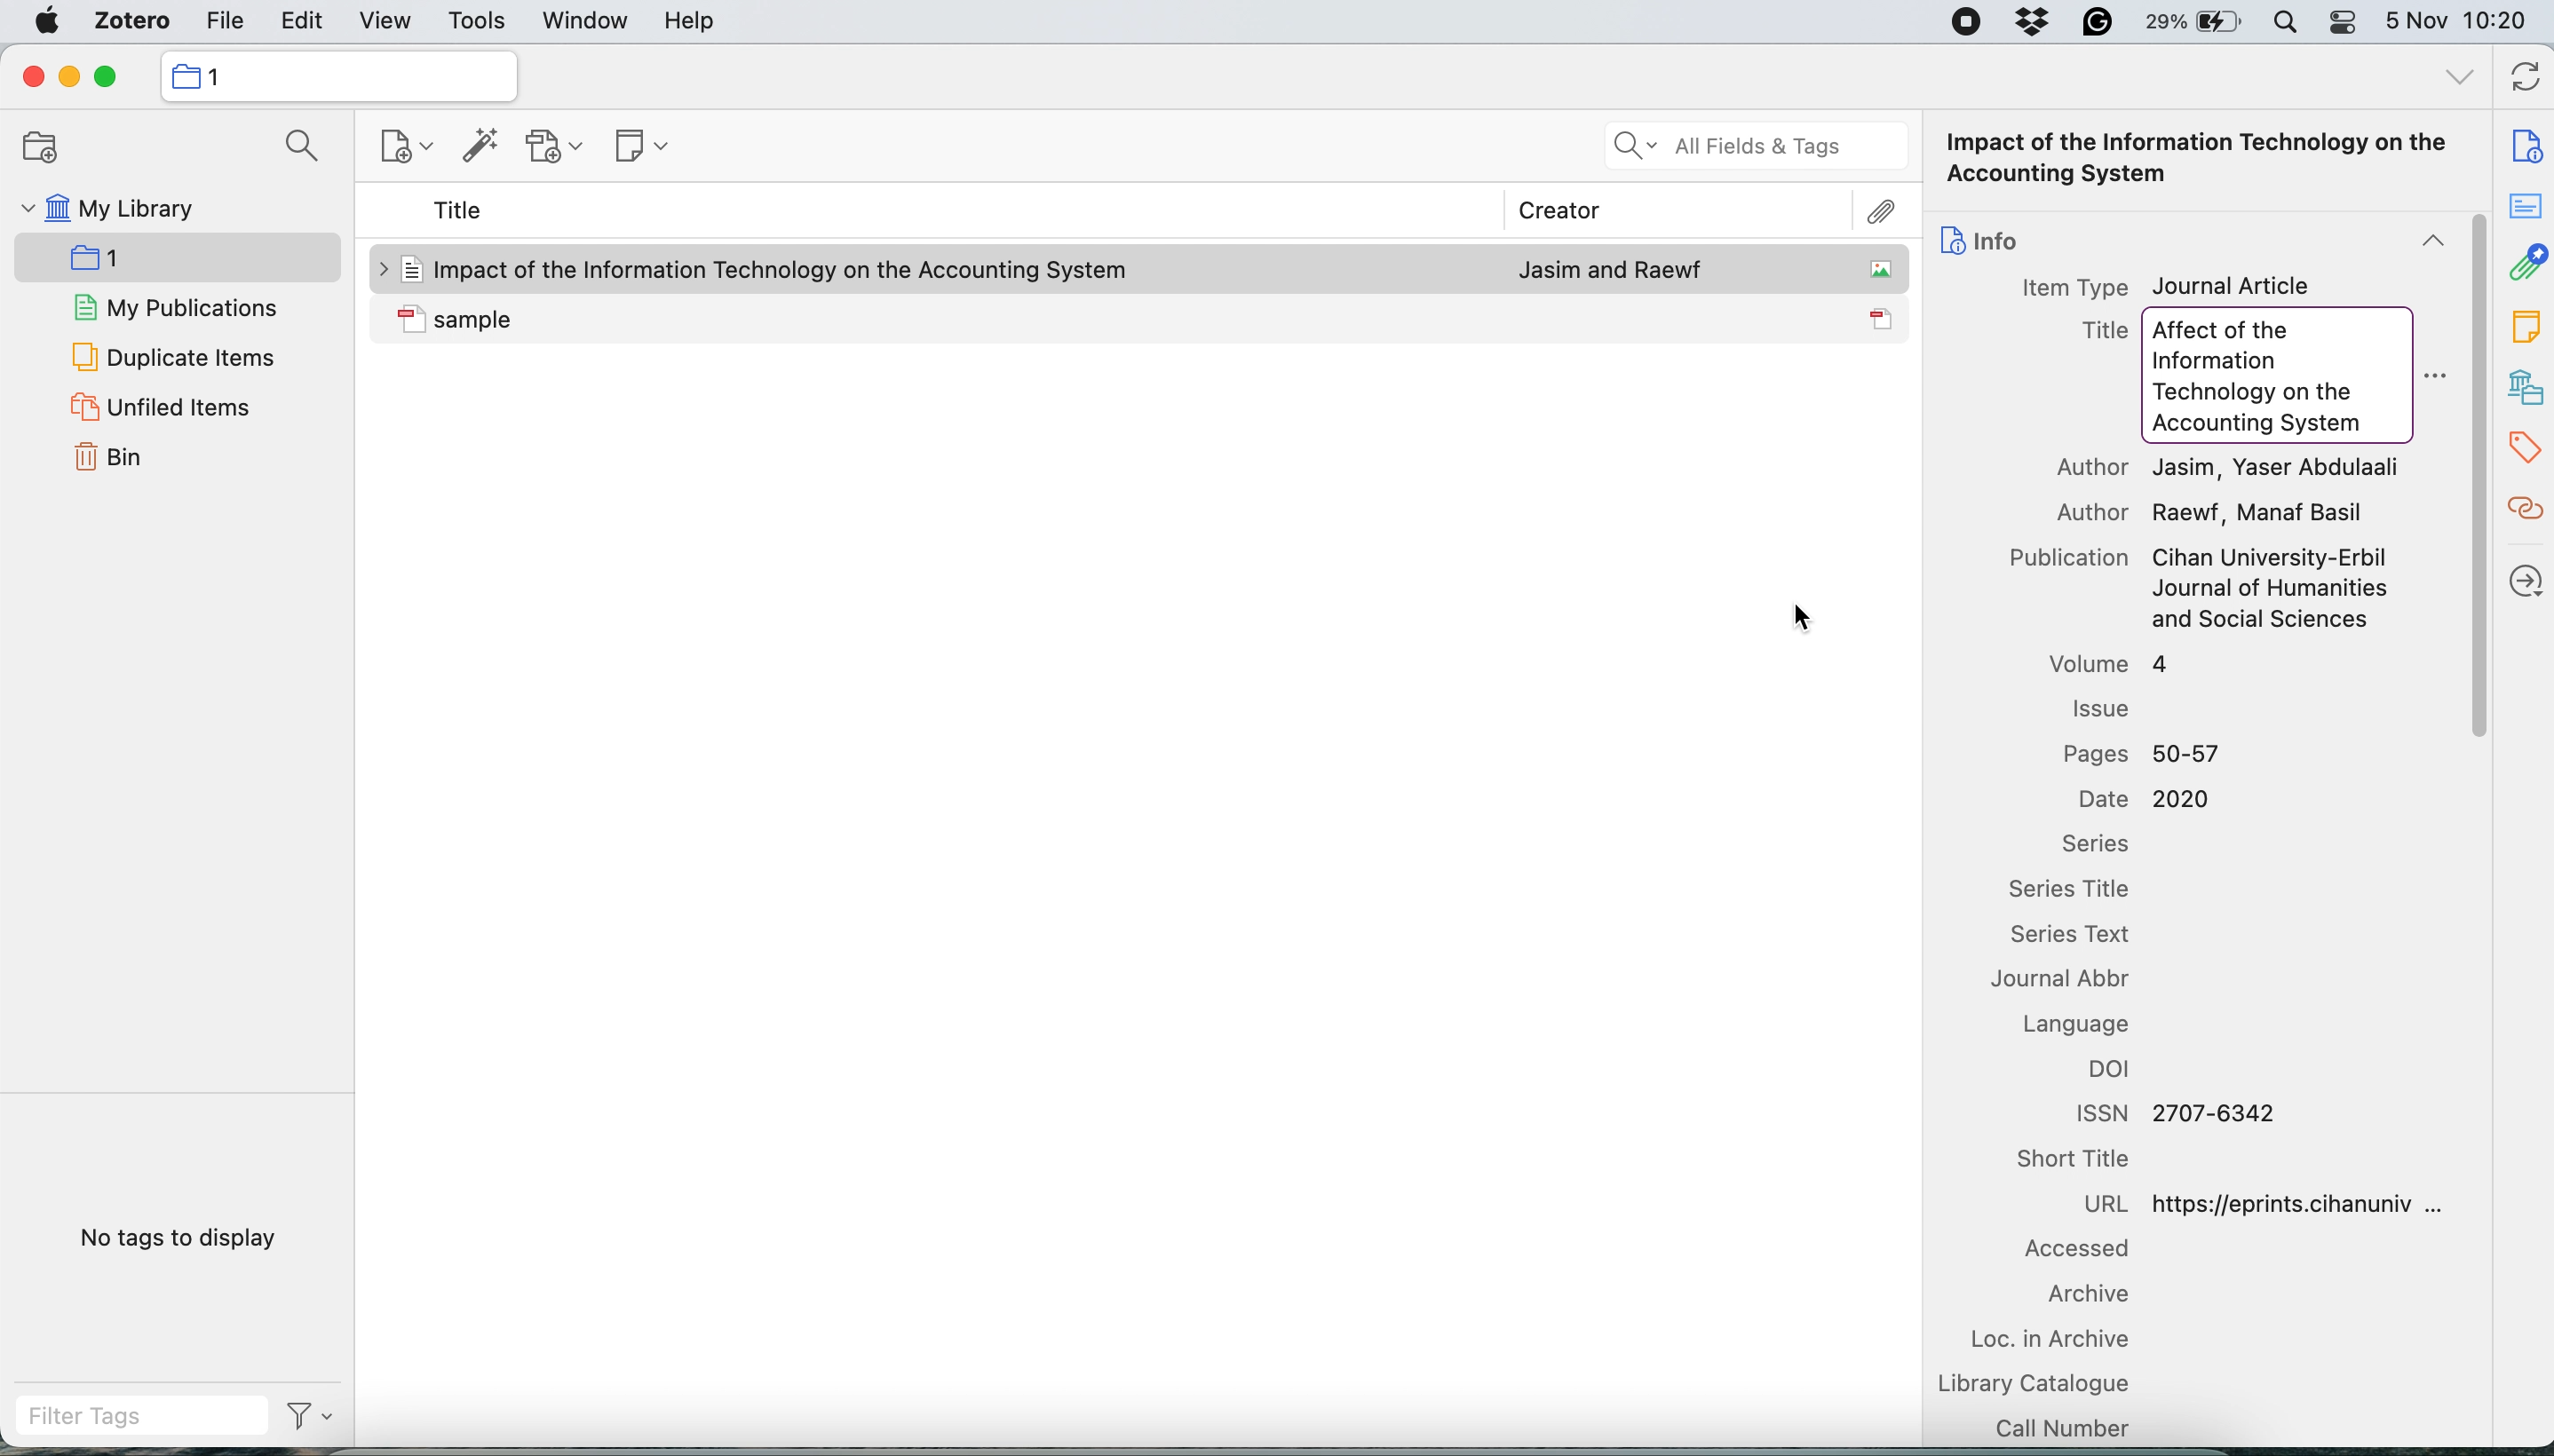 The image size is (2554, 1456). Describe the element at coordinates (2231, 469) in the screenshot. I see `Author Jasim, Yaser Abdulaali` at that location.